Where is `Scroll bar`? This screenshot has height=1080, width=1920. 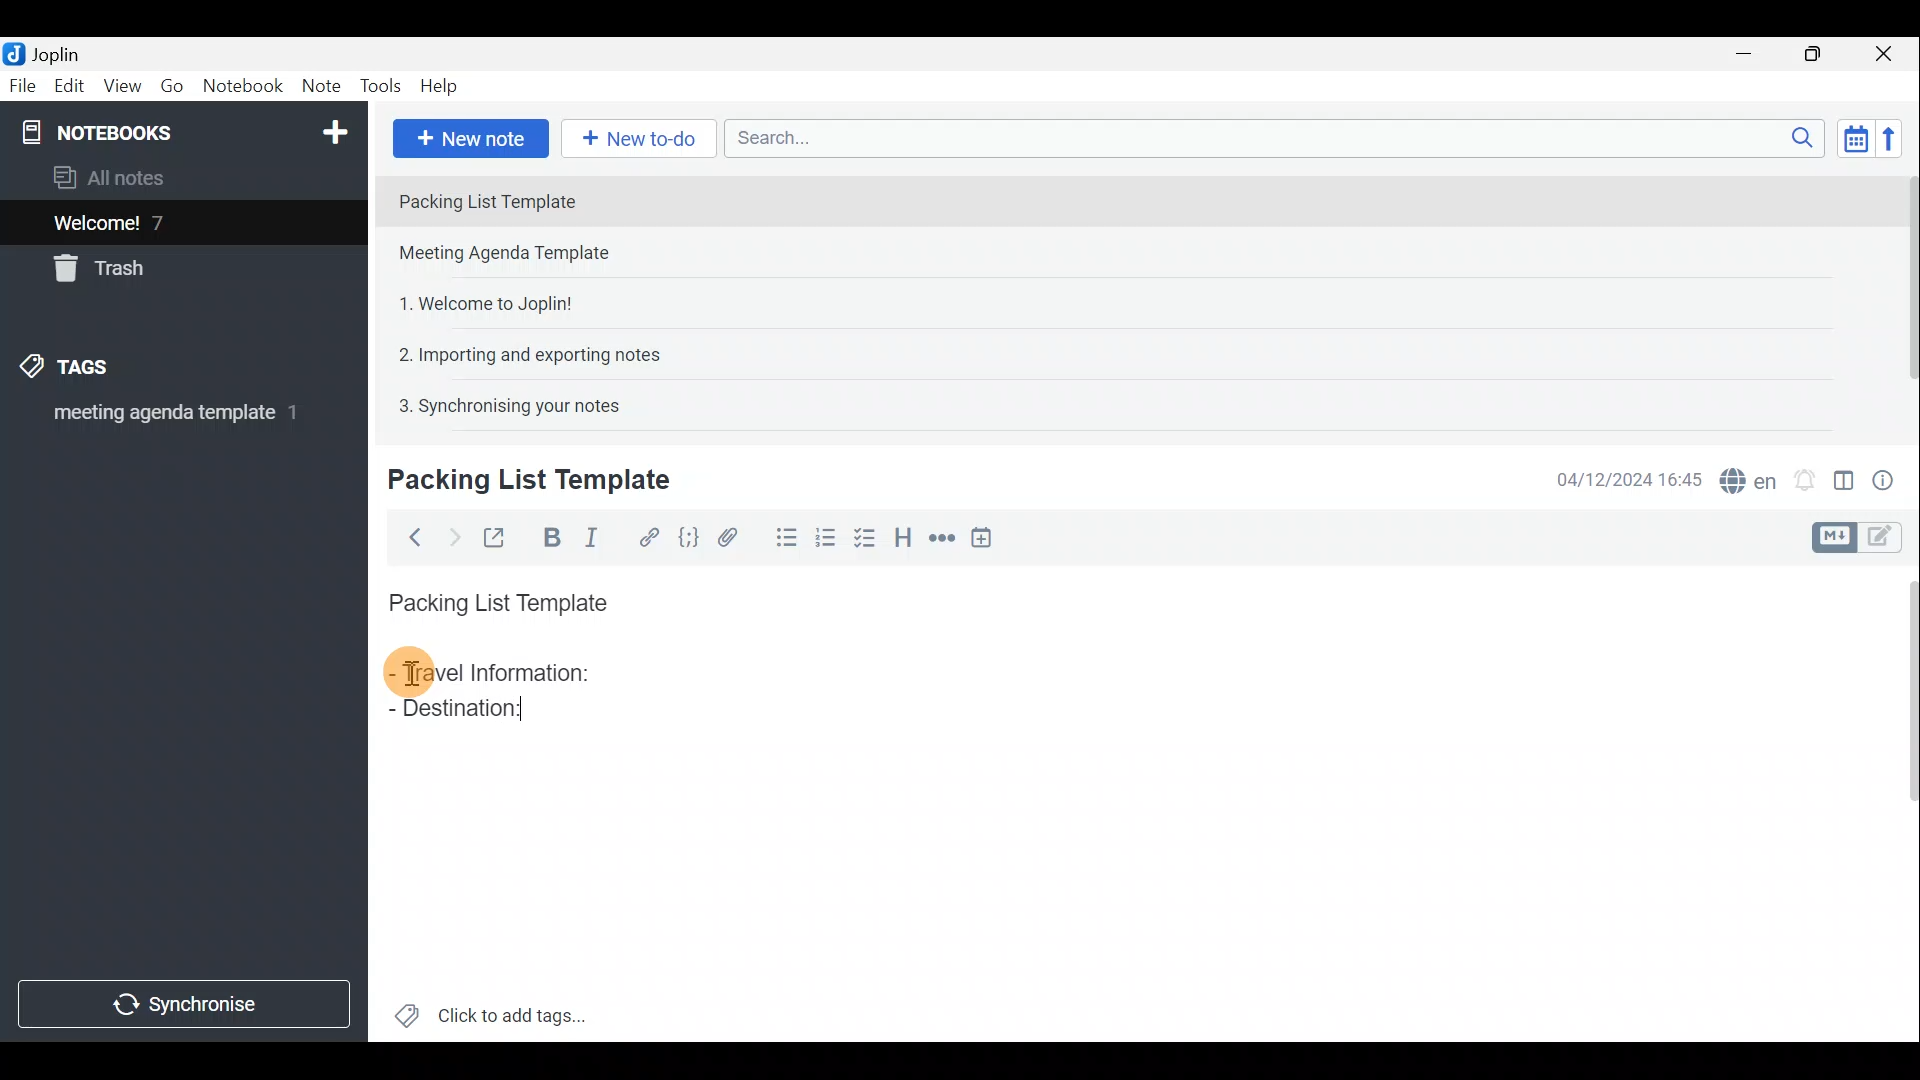
Scroll bar is located at coordinates (1902, 801).